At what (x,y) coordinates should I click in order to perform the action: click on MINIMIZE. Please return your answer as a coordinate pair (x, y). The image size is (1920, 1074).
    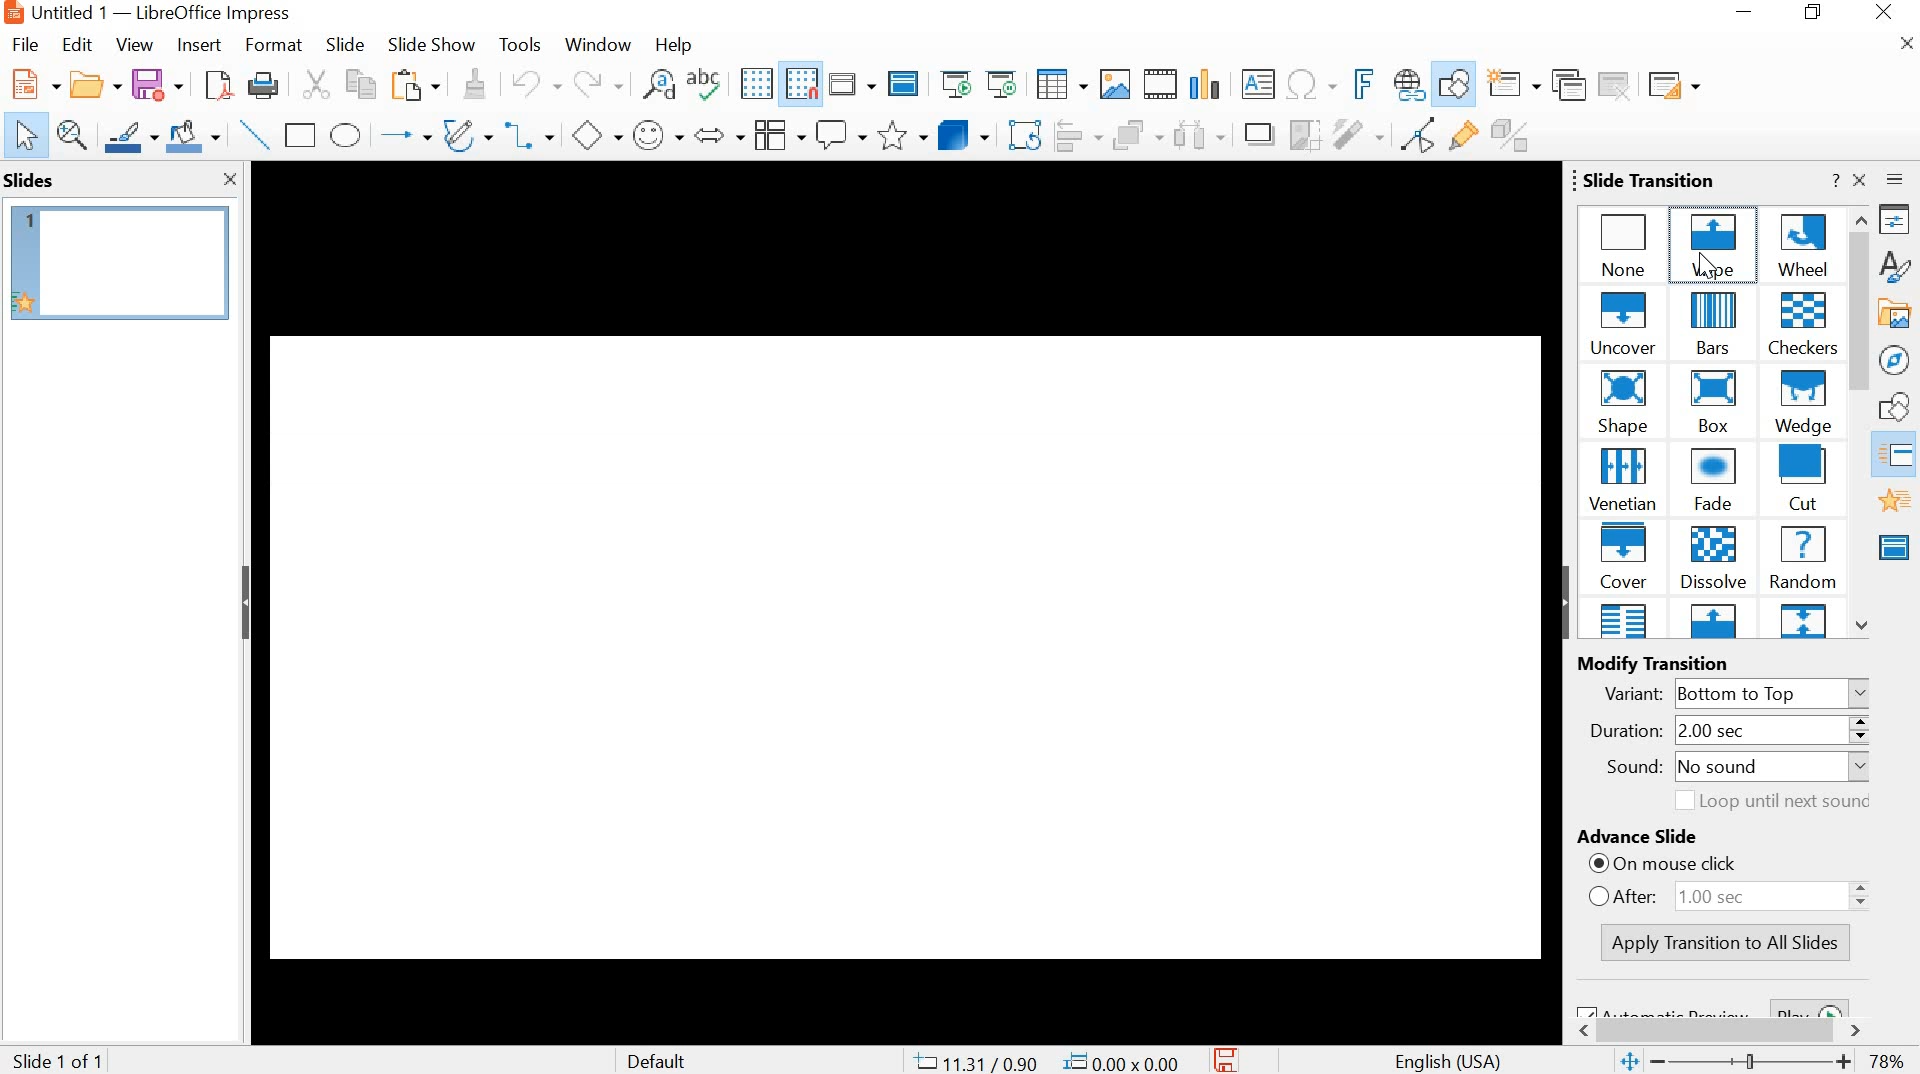
    Looking at the image, I should click on (1747, 12).